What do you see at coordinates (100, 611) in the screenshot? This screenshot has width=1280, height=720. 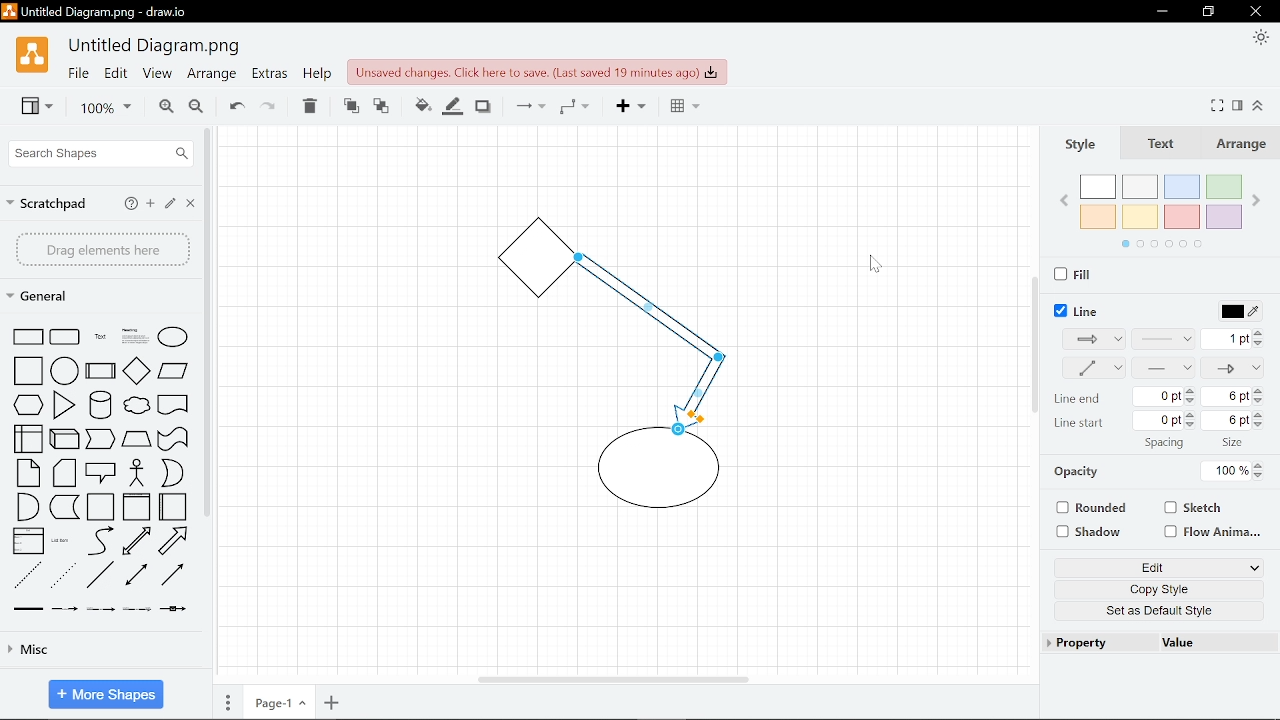 I see `shape` at bounding box center [100, 611].